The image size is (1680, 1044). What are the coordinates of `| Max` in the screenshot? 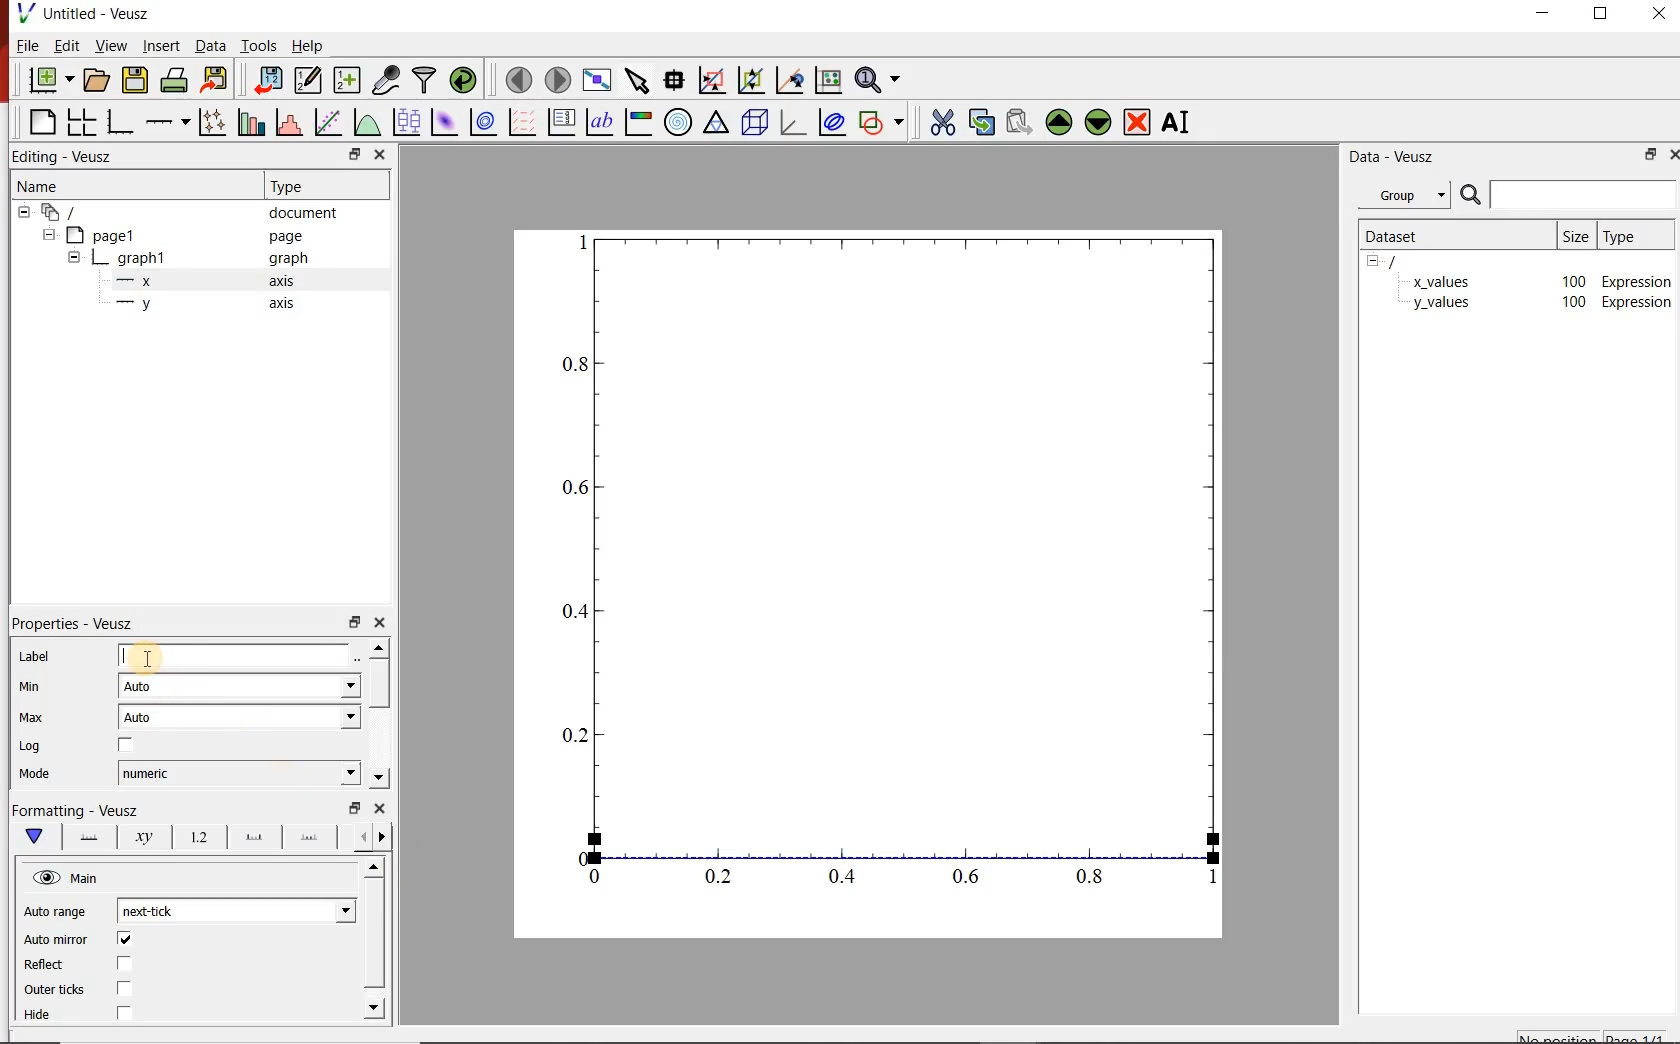 It's located at (32, 720).